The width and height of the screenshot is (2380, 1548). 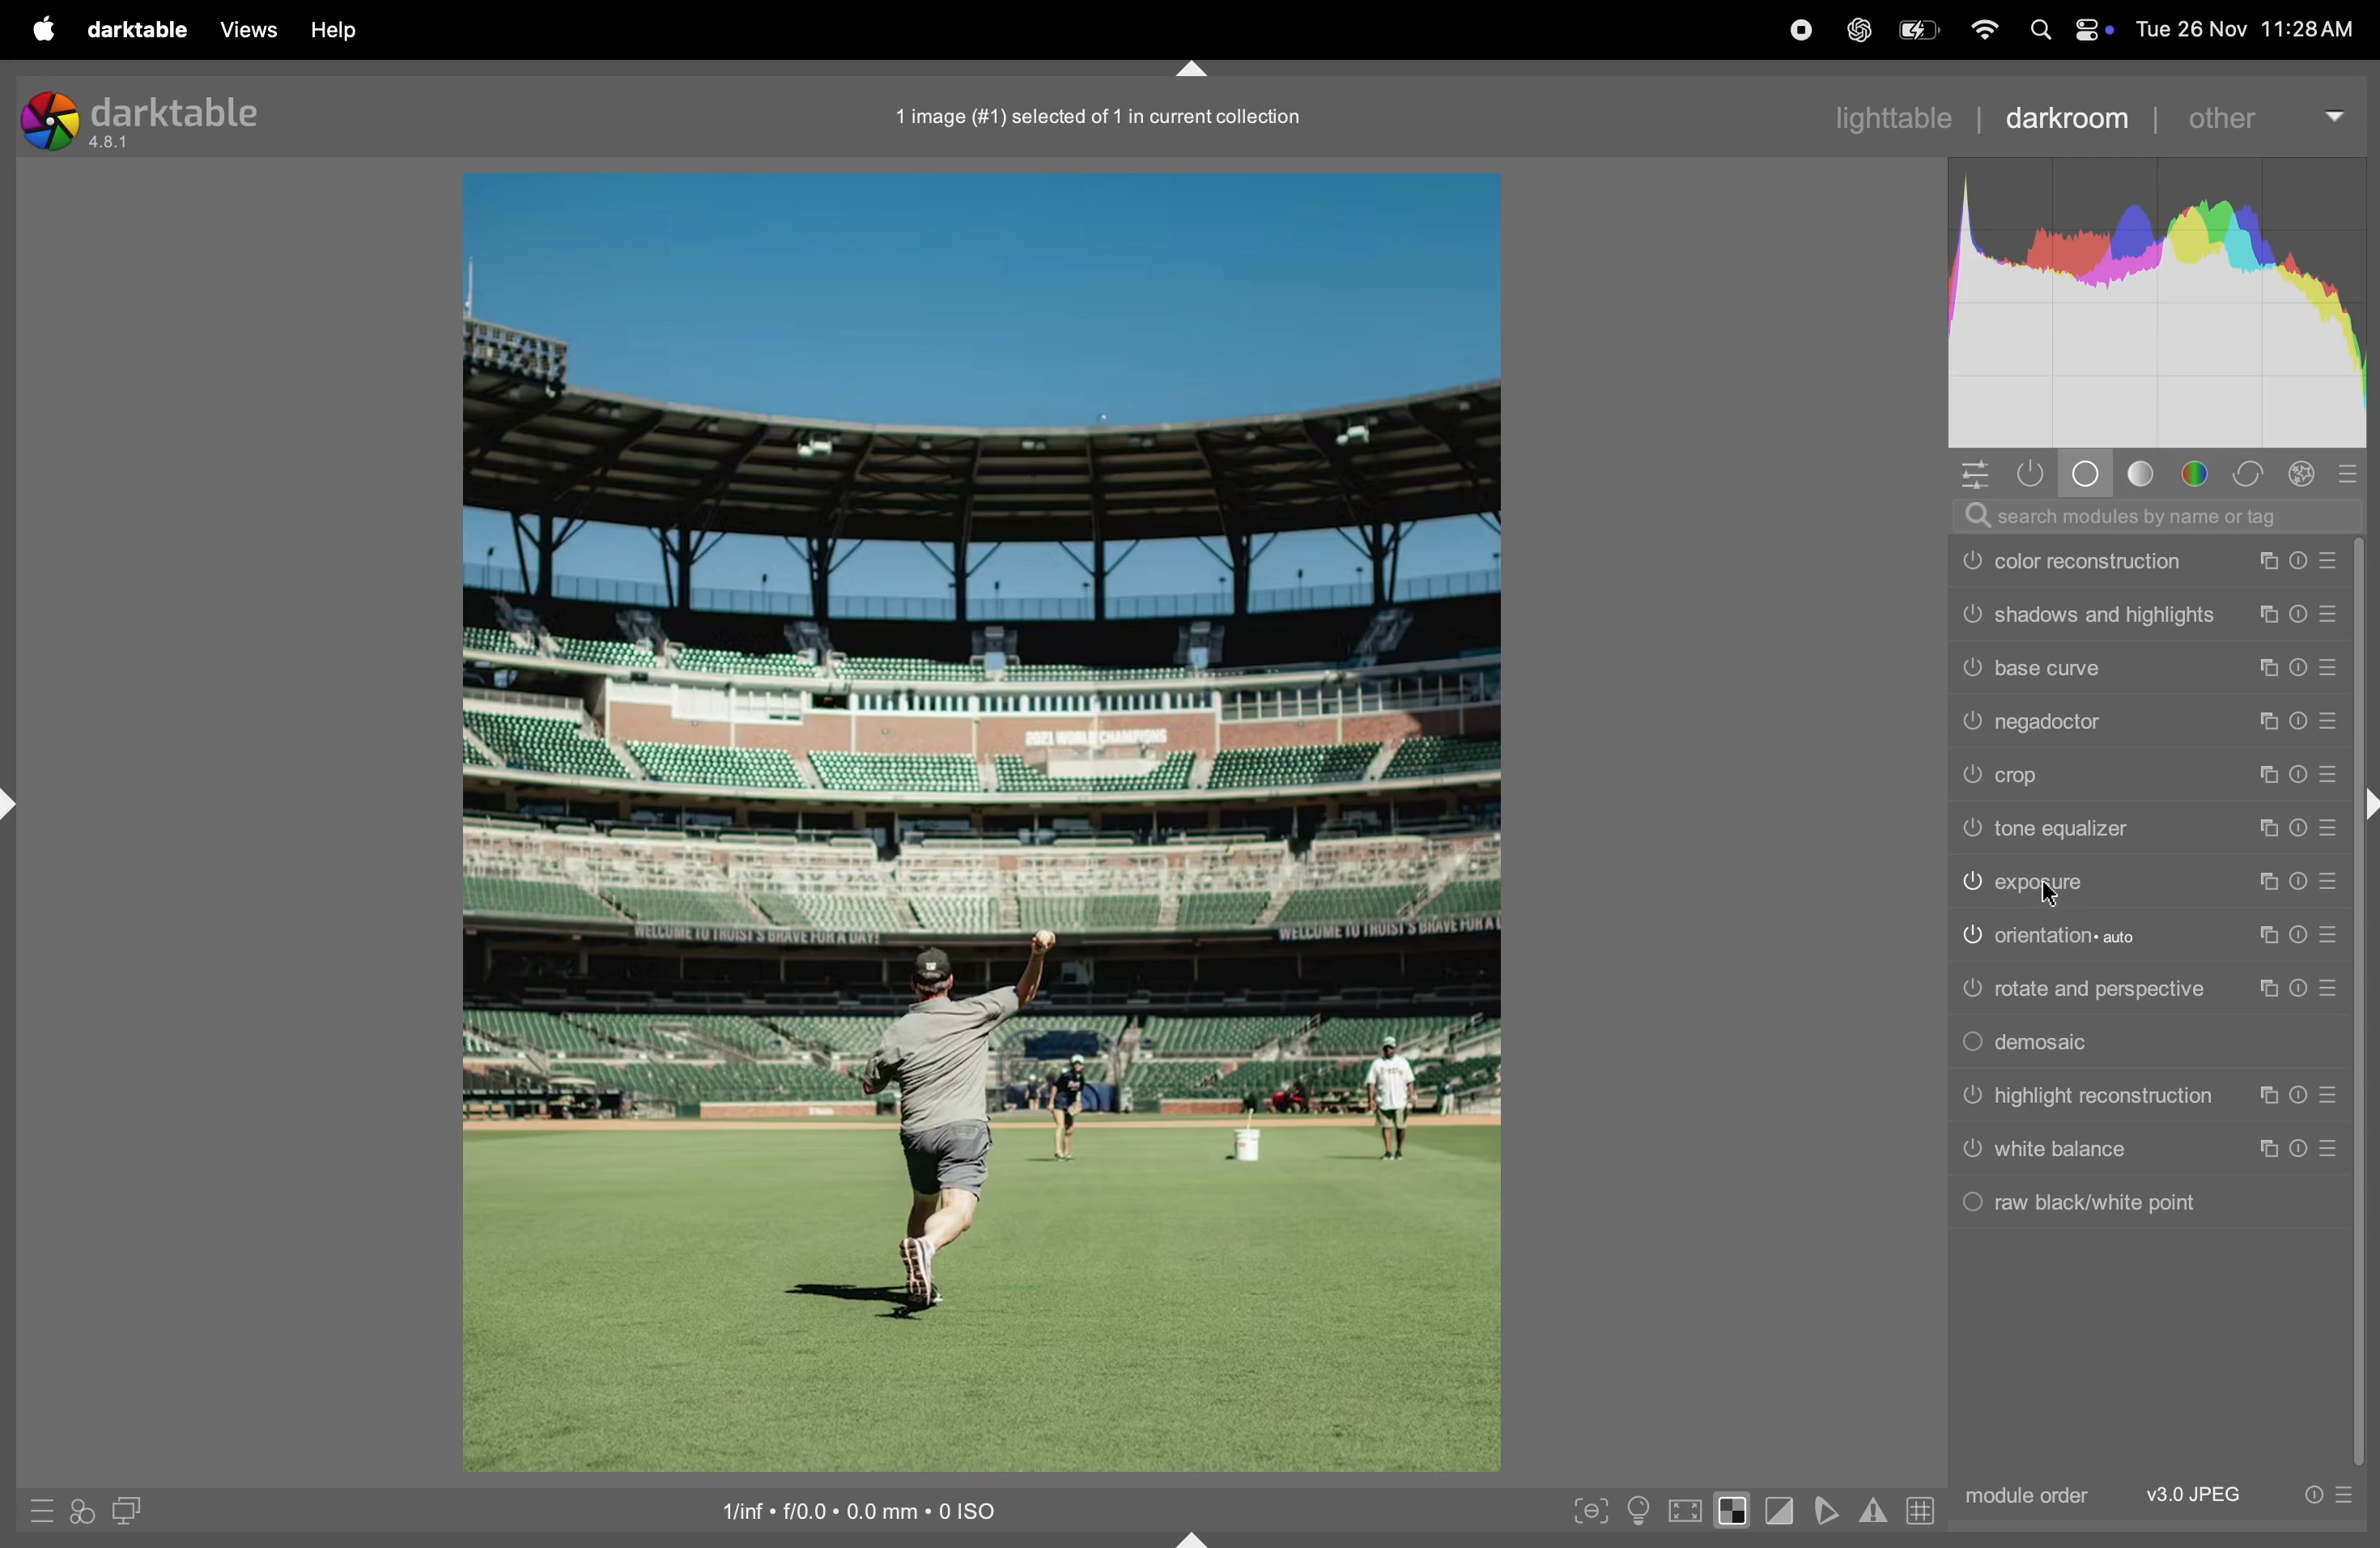 I want to click on chatgpt, so click(x=1855, y=32).